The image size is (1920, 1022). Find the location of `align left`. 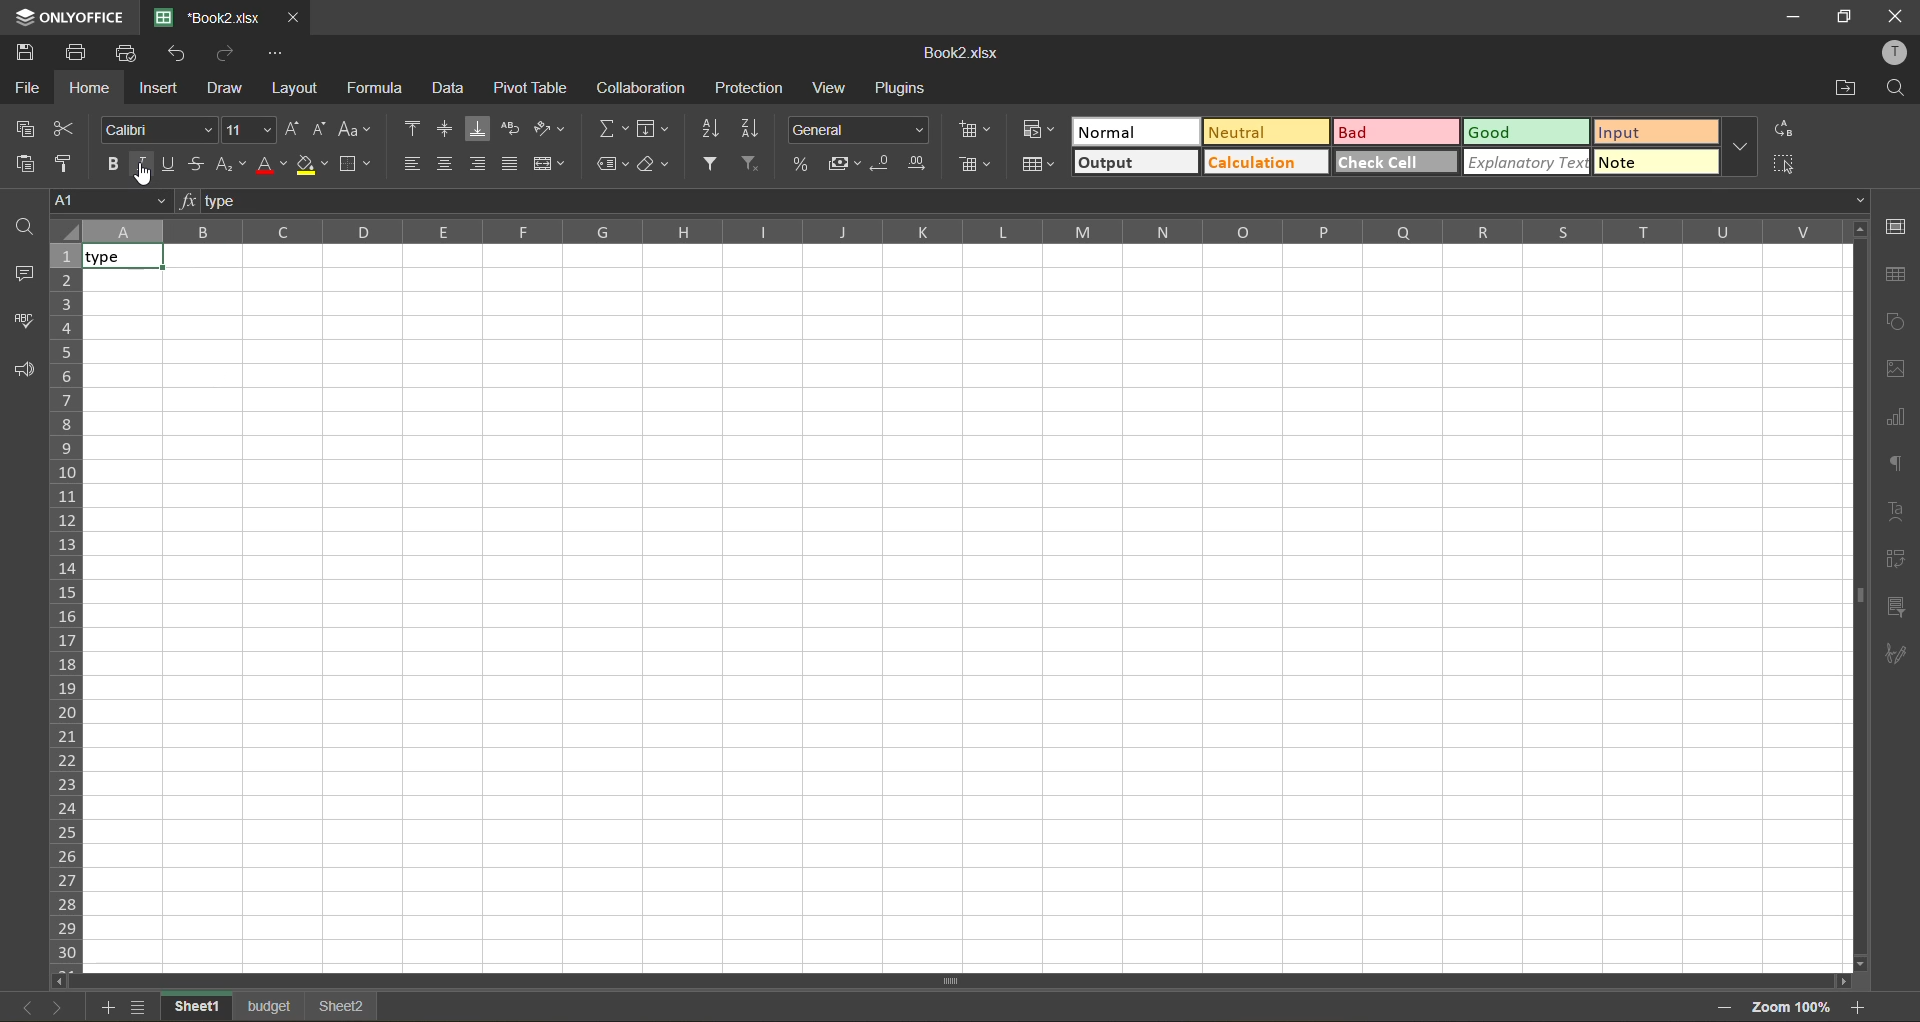

align left is located at coordinates (412, 163).